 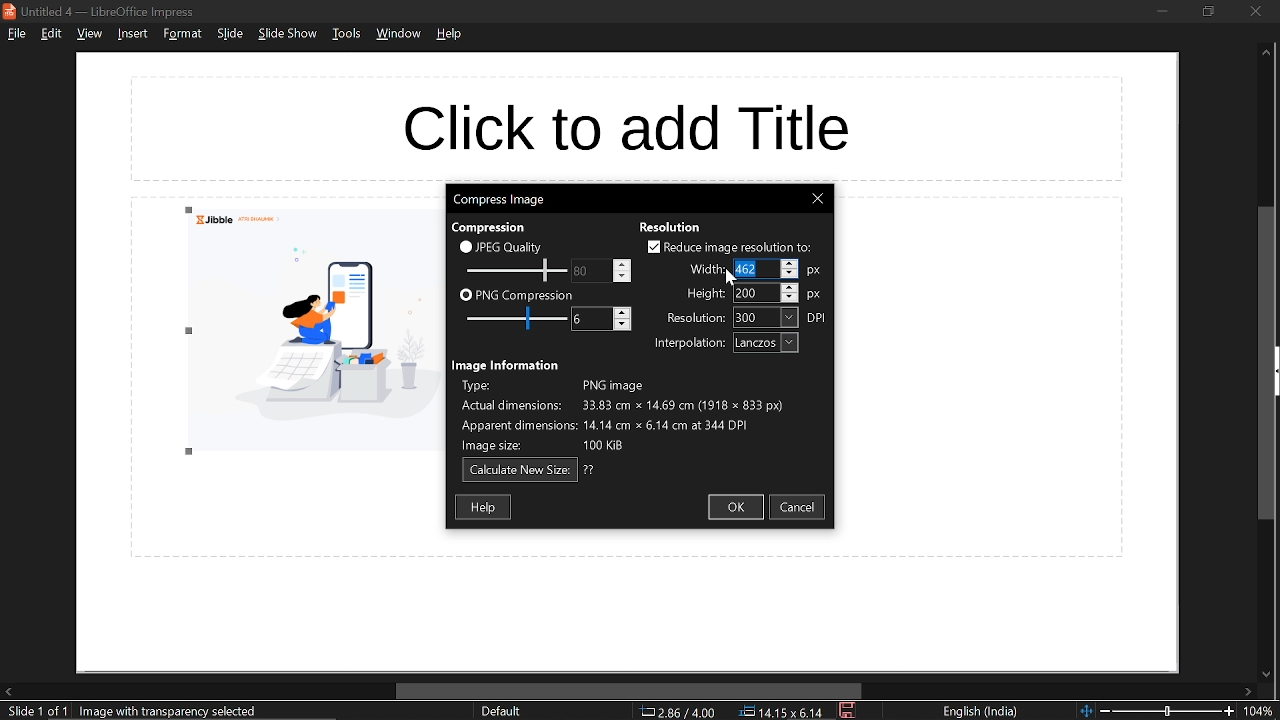 I want to click on PNG compression scale, so click(x=589, y=271).